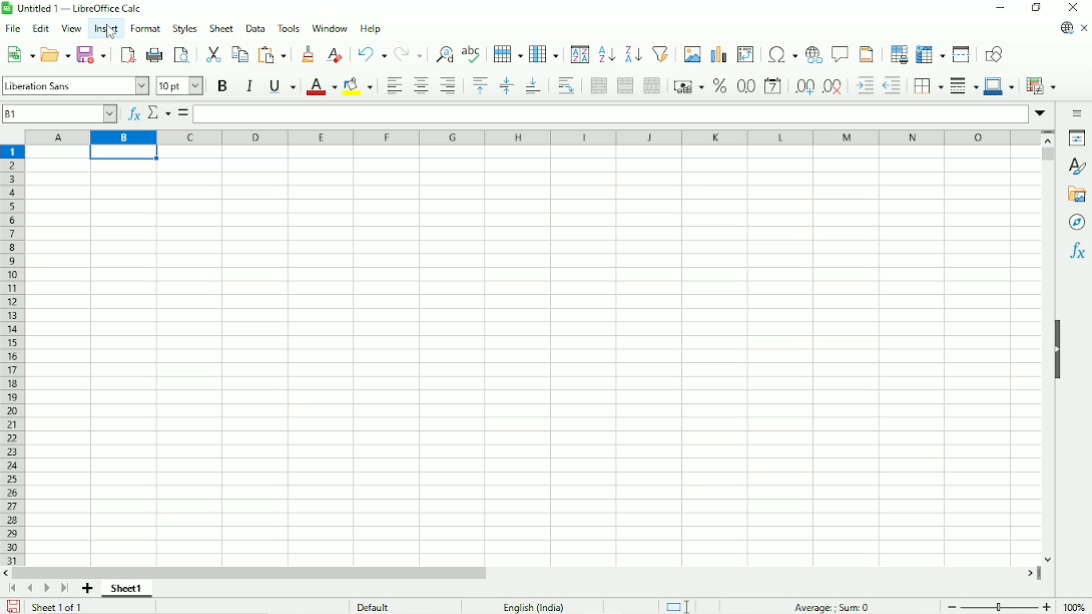 The width and height of the screenshot is (1092, 614). What do you see at coordinates (129, 54) in the screenshot?
I see `Export directly as PDF` at bounding box center [129, 54].